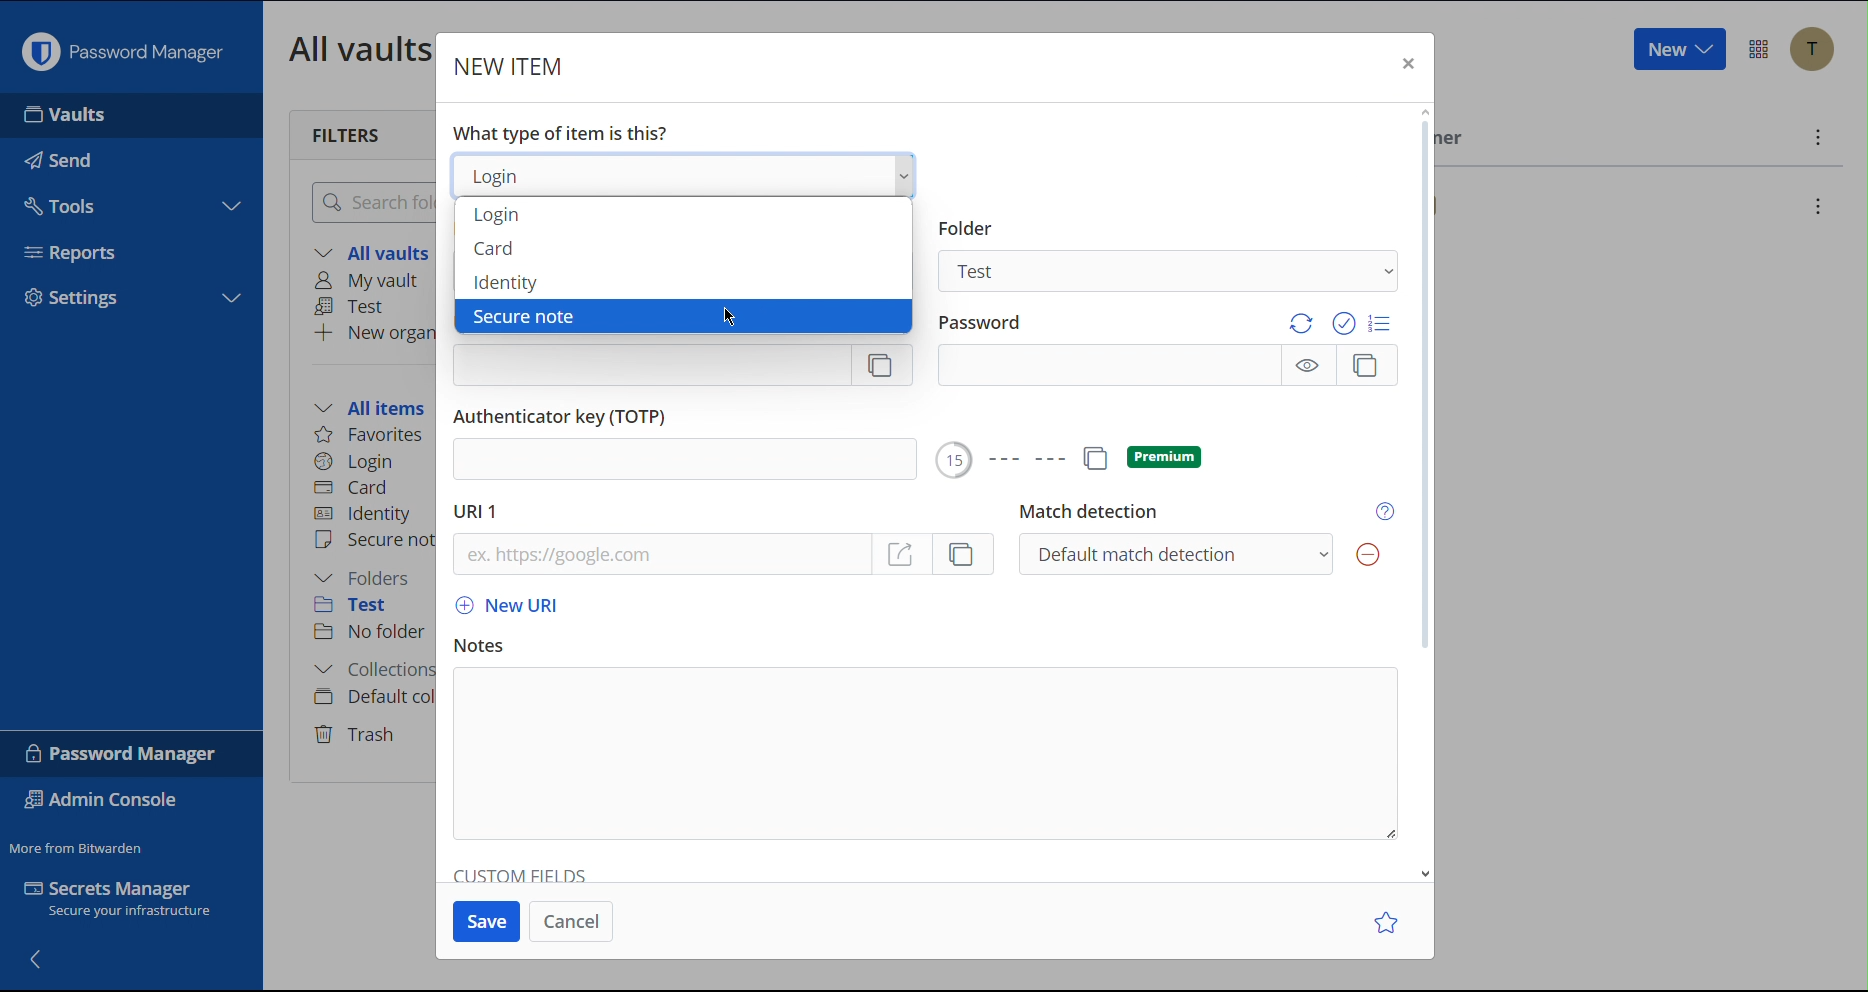  What do you see at coordinates (373, 542) in the screenshot?
I see `Secure` at bounding box center [373, 542].